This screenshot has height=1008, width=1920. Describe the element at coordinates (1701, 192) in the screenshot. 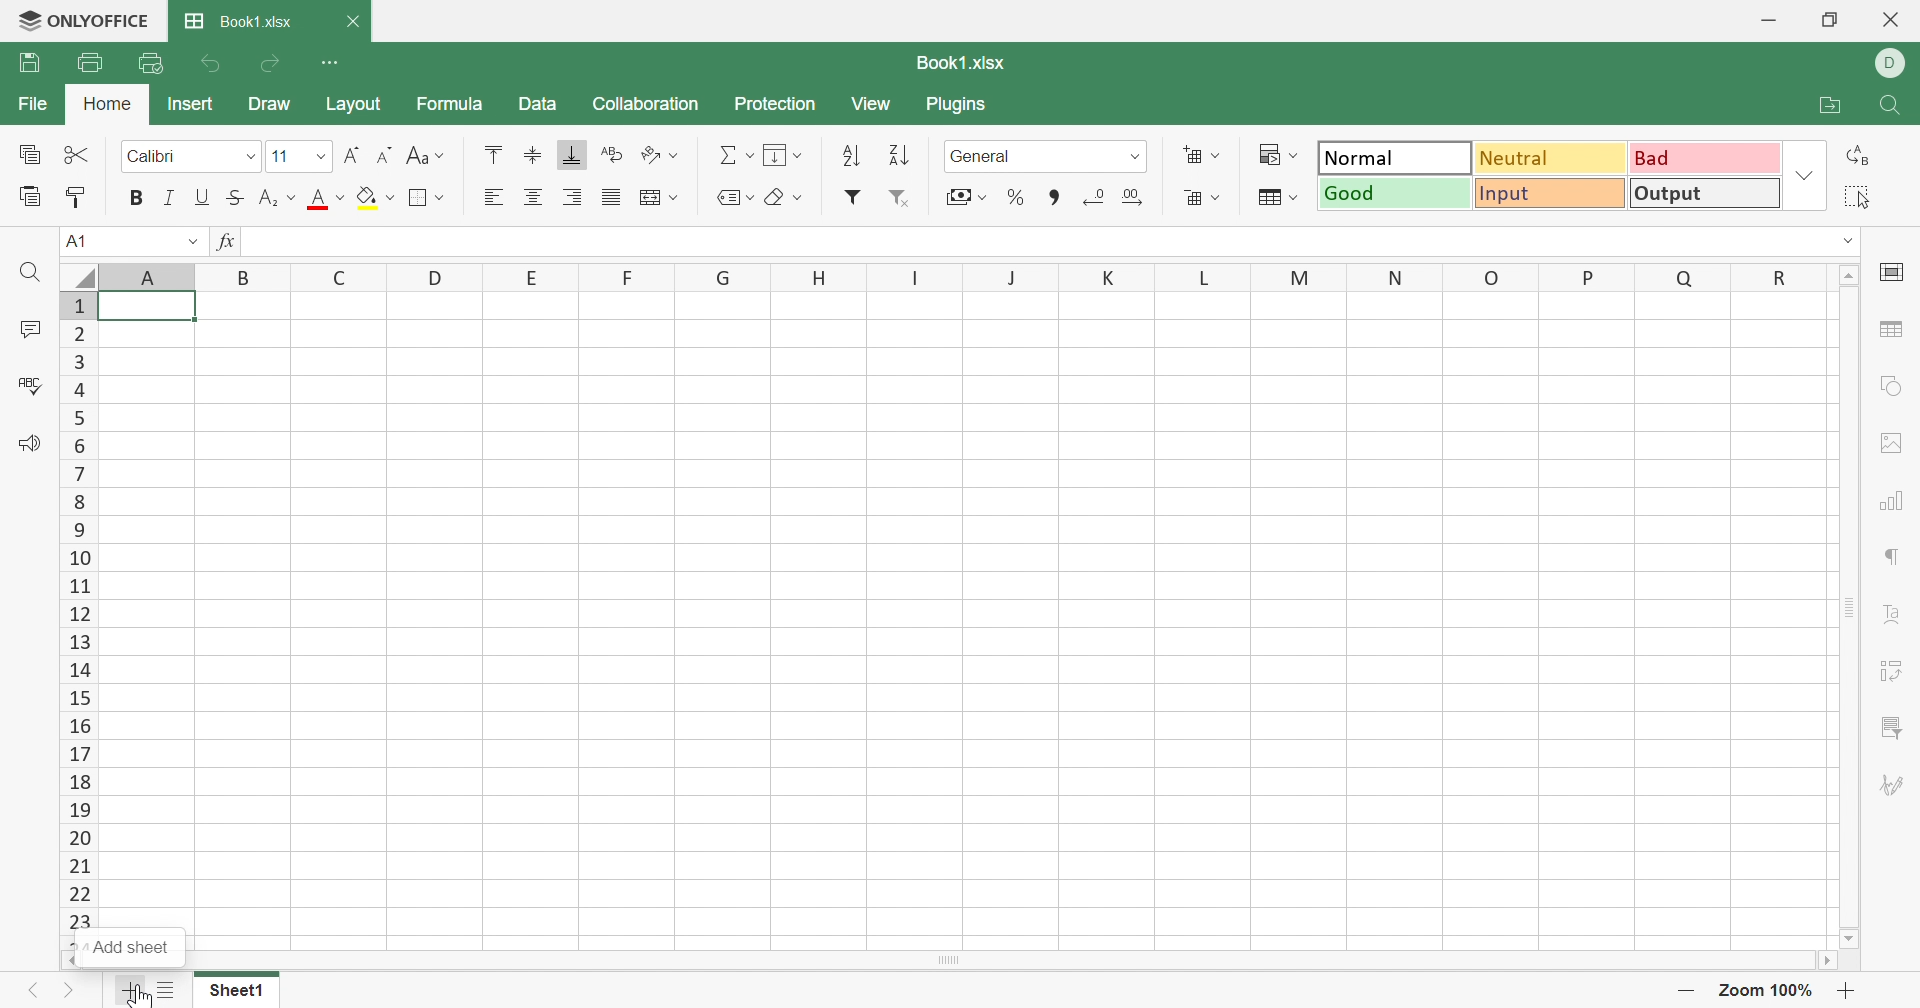

I see `Output` at that location.